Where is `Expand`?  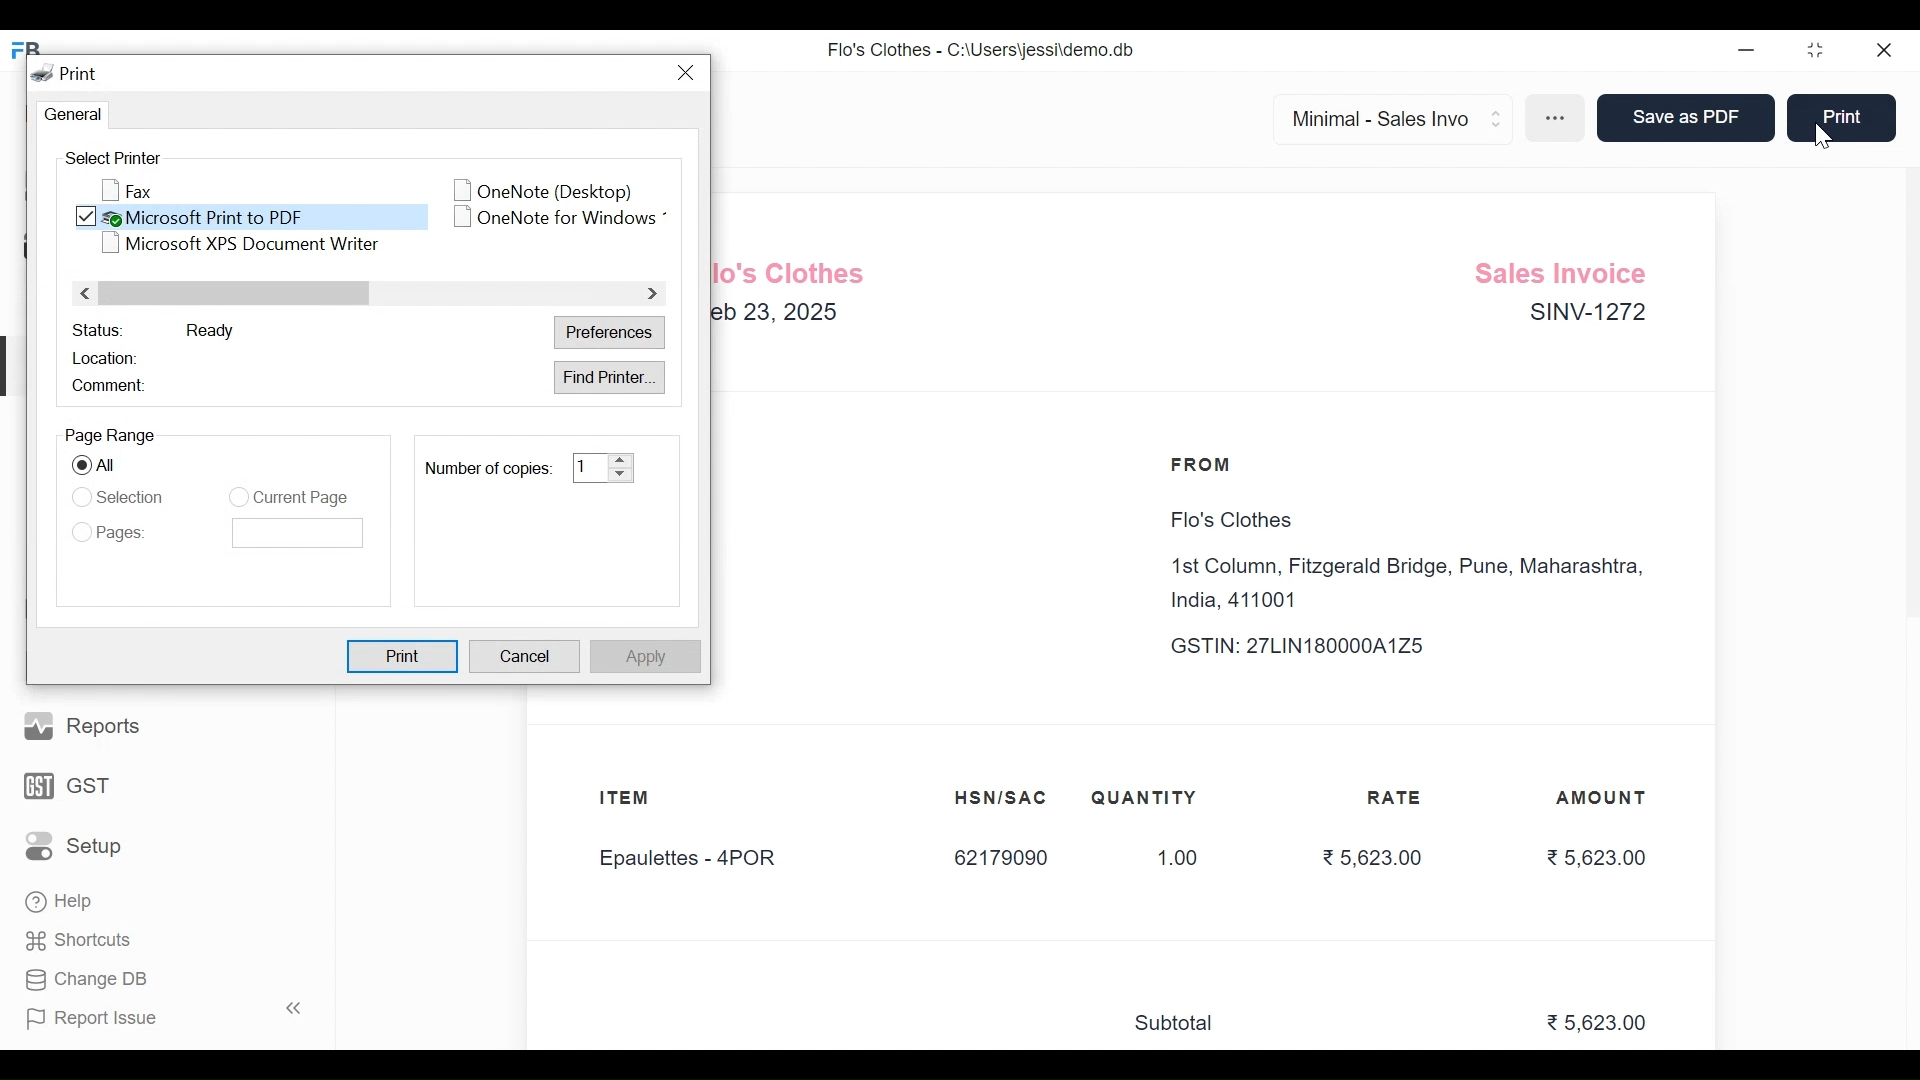 Expand is located at coordinates (1498, 116).